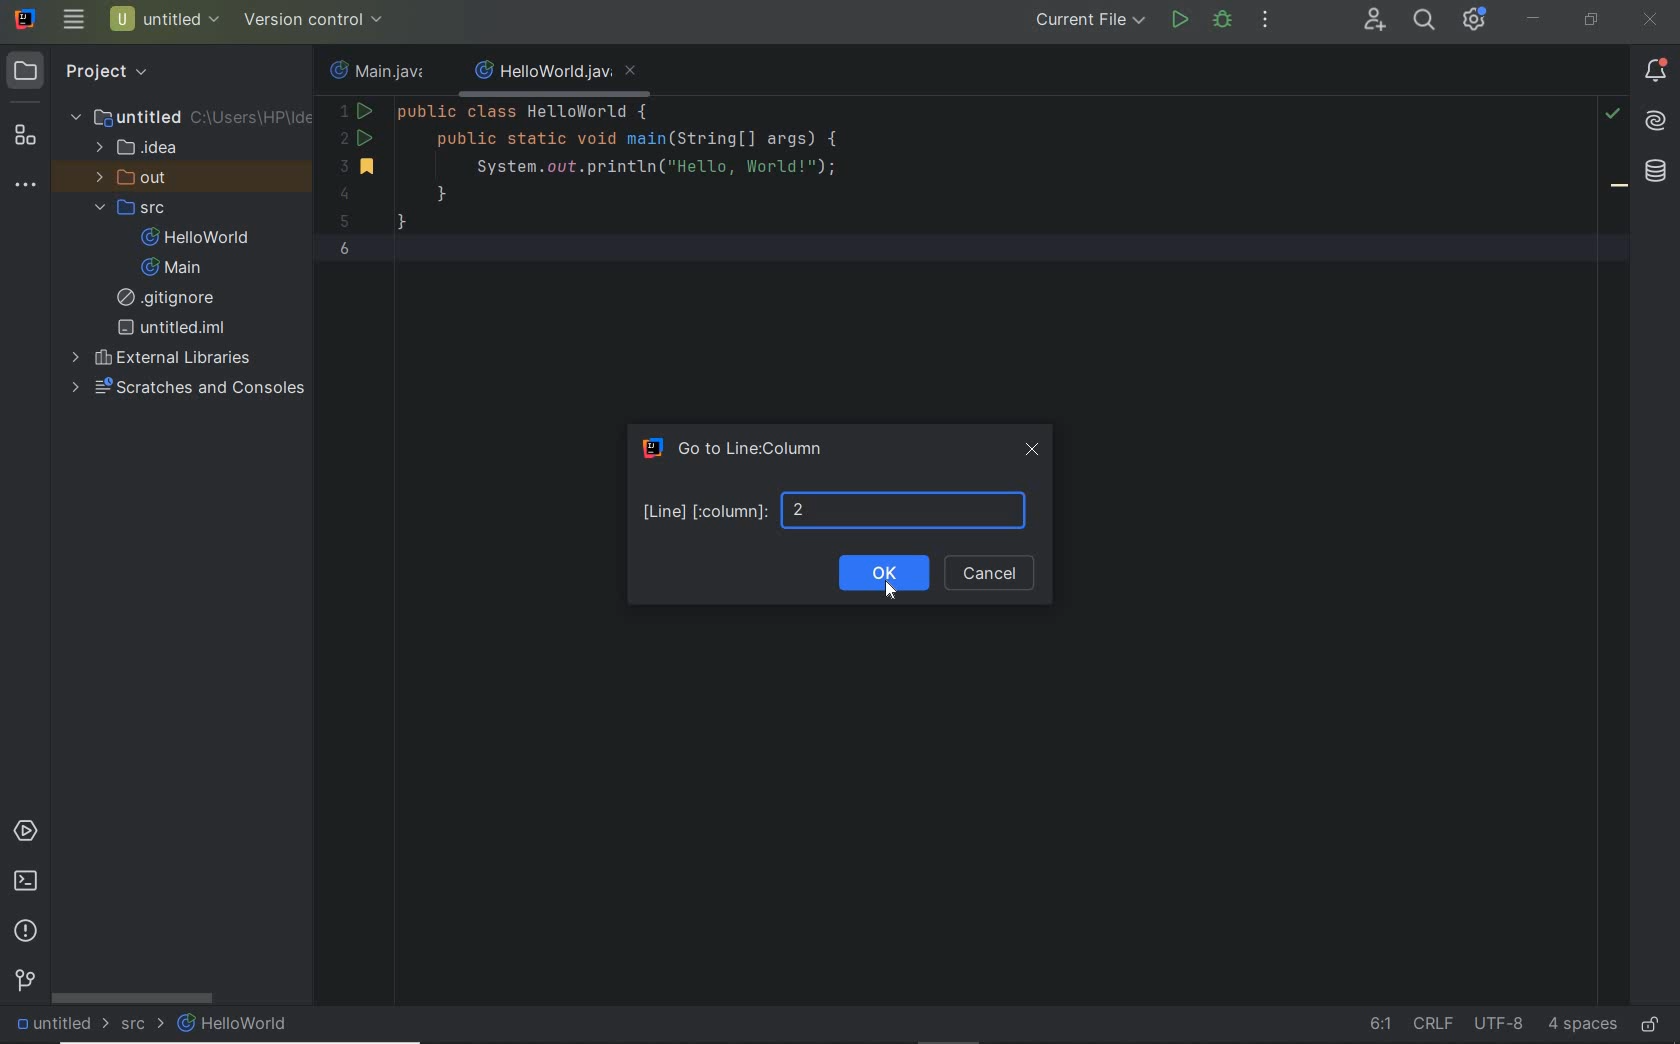 This screenshot has height=1044, width=1680. What do you see at coordinates (143, 1023) in the screenshot?
I see `src` at bounding box center [143, 1023].